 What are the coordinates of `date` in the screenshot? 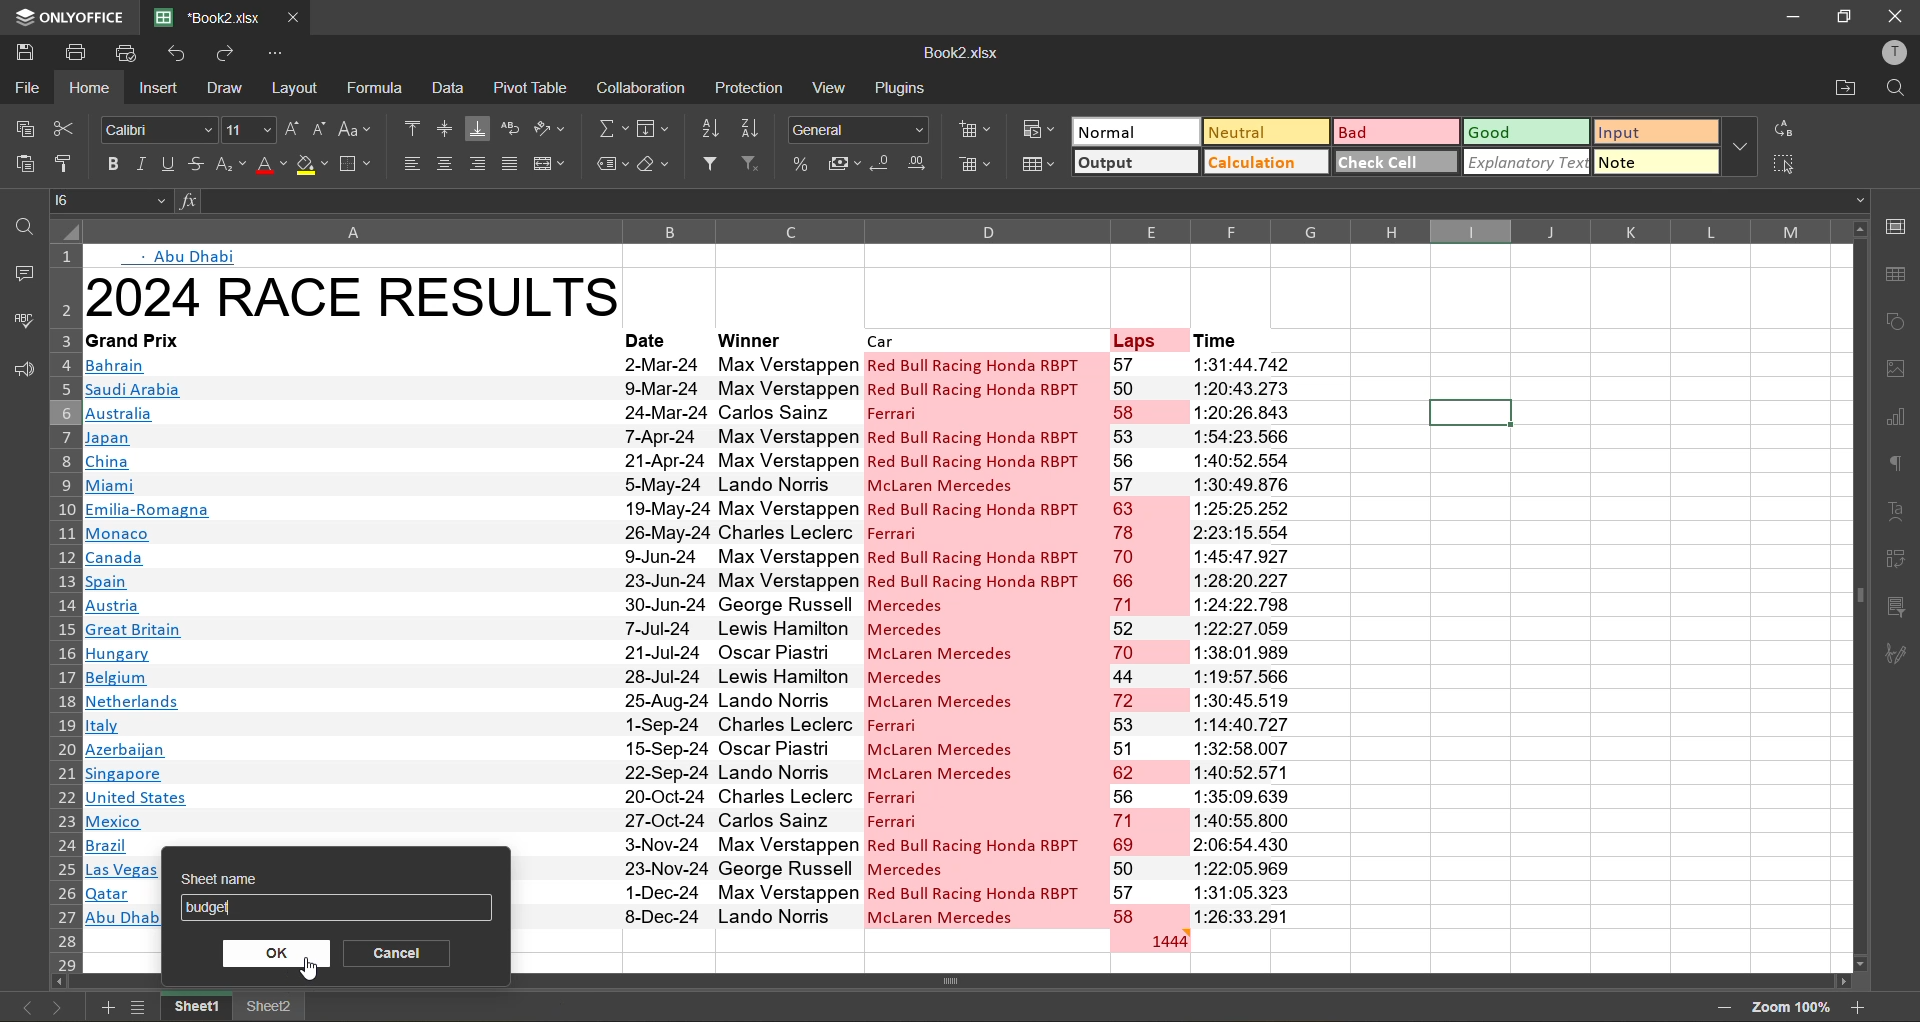 It's located at (663, 639).